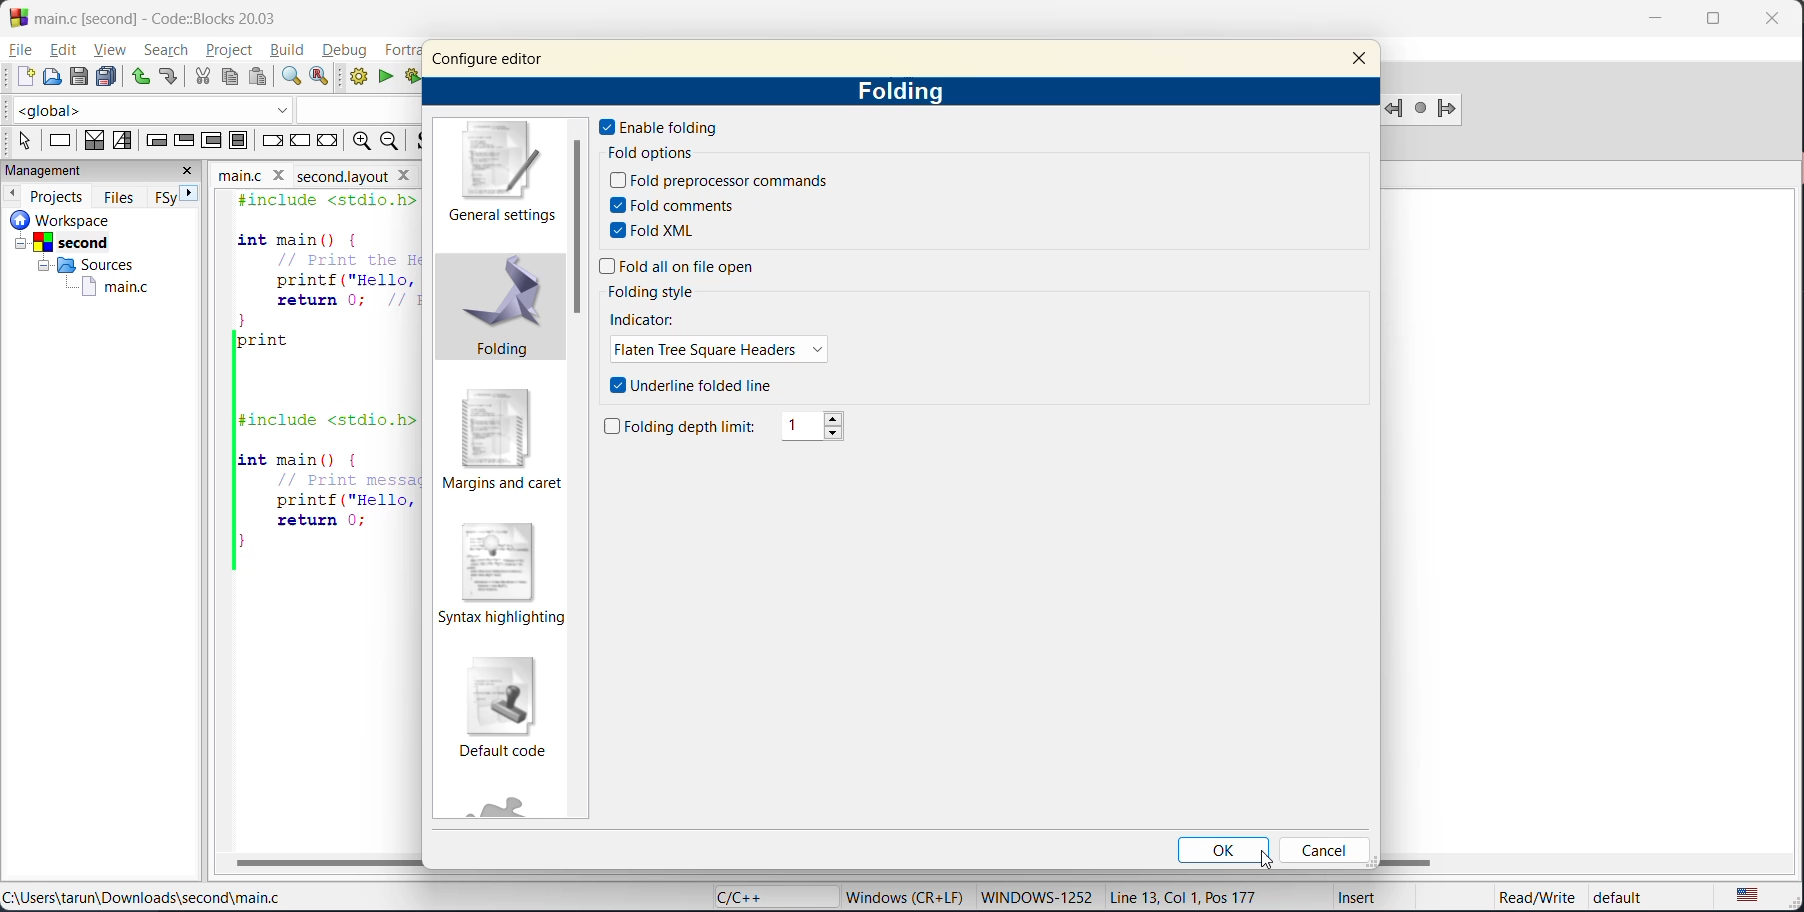 This screenshot has height=912, width=1804. I want to click on zoom out, so click(395, 141).